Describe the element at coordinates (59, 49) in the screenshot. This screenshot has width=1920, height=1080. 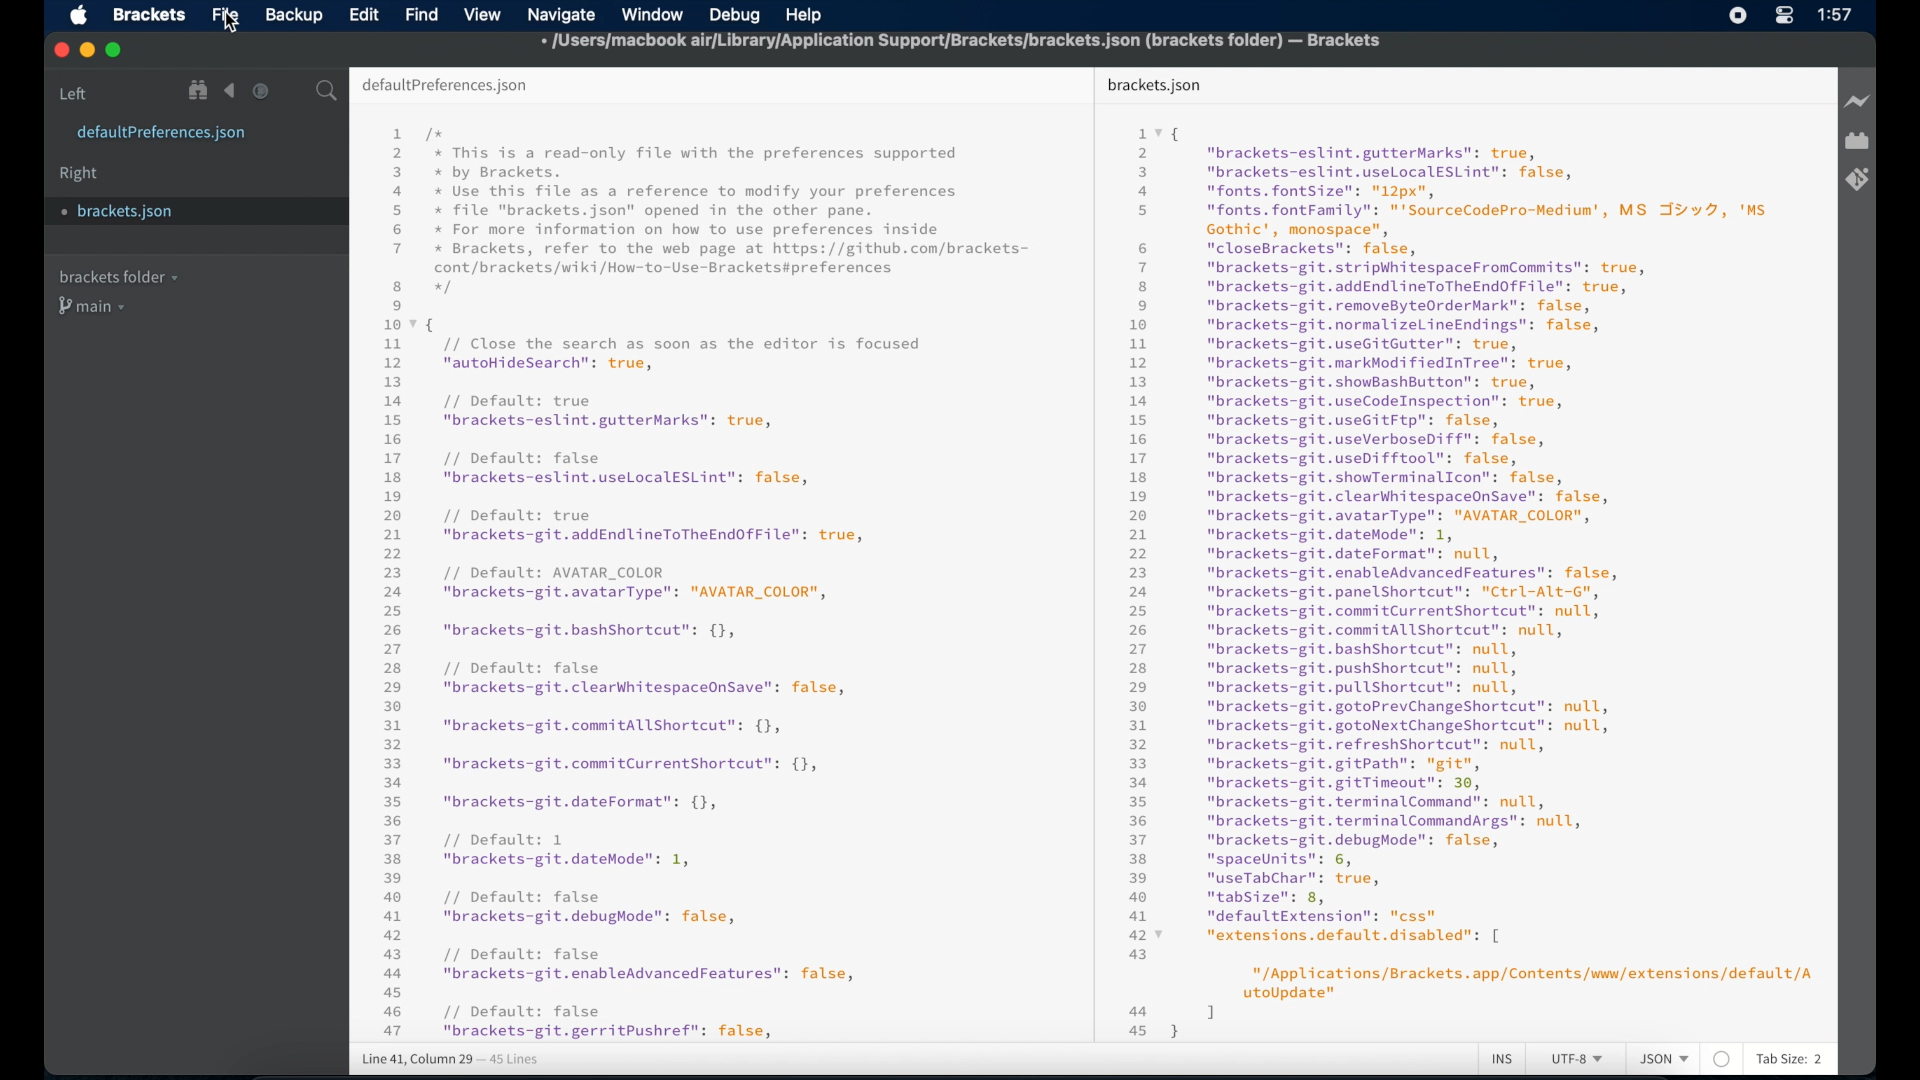
I see `close` at that location.